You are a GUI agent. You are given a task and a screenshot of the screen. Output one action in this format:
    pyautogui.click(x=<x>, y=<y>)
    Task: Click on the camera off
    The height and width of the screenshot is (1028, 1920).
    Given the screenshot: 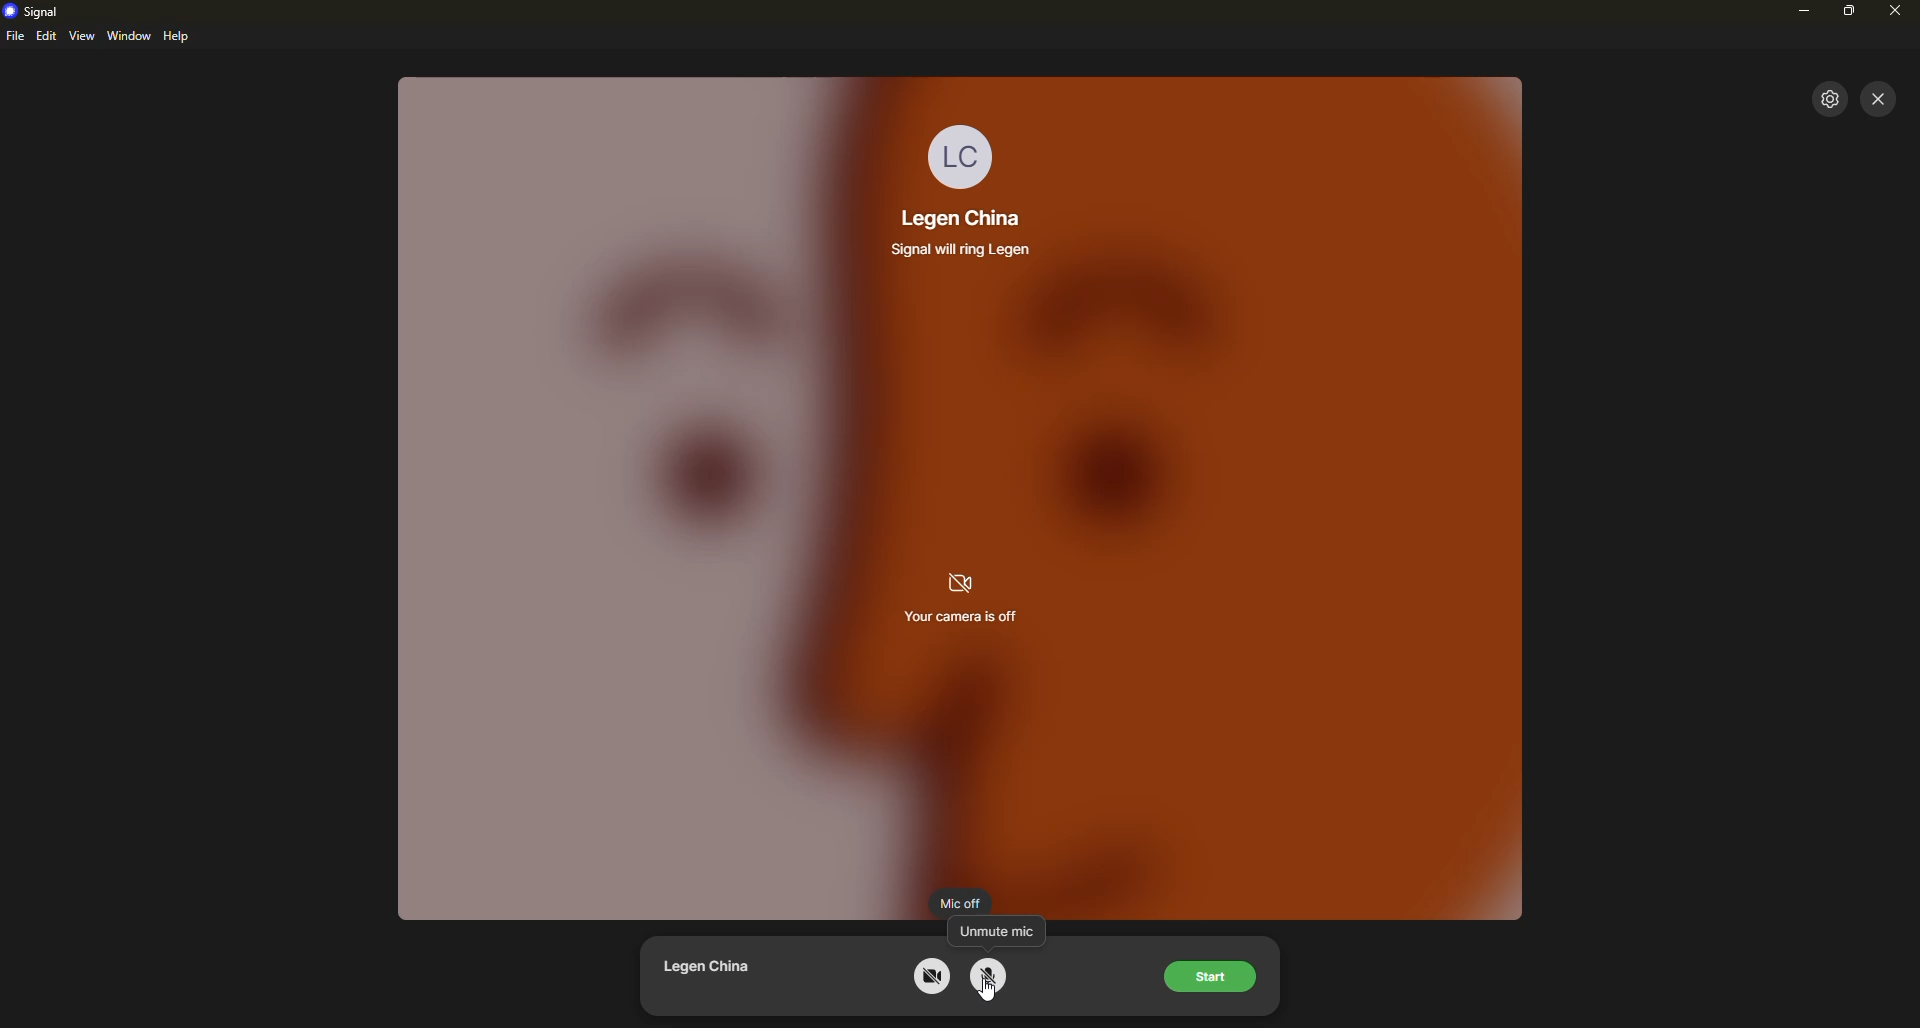 What is the action you would take?
    pyautogui.click(x=933, y=976)
    